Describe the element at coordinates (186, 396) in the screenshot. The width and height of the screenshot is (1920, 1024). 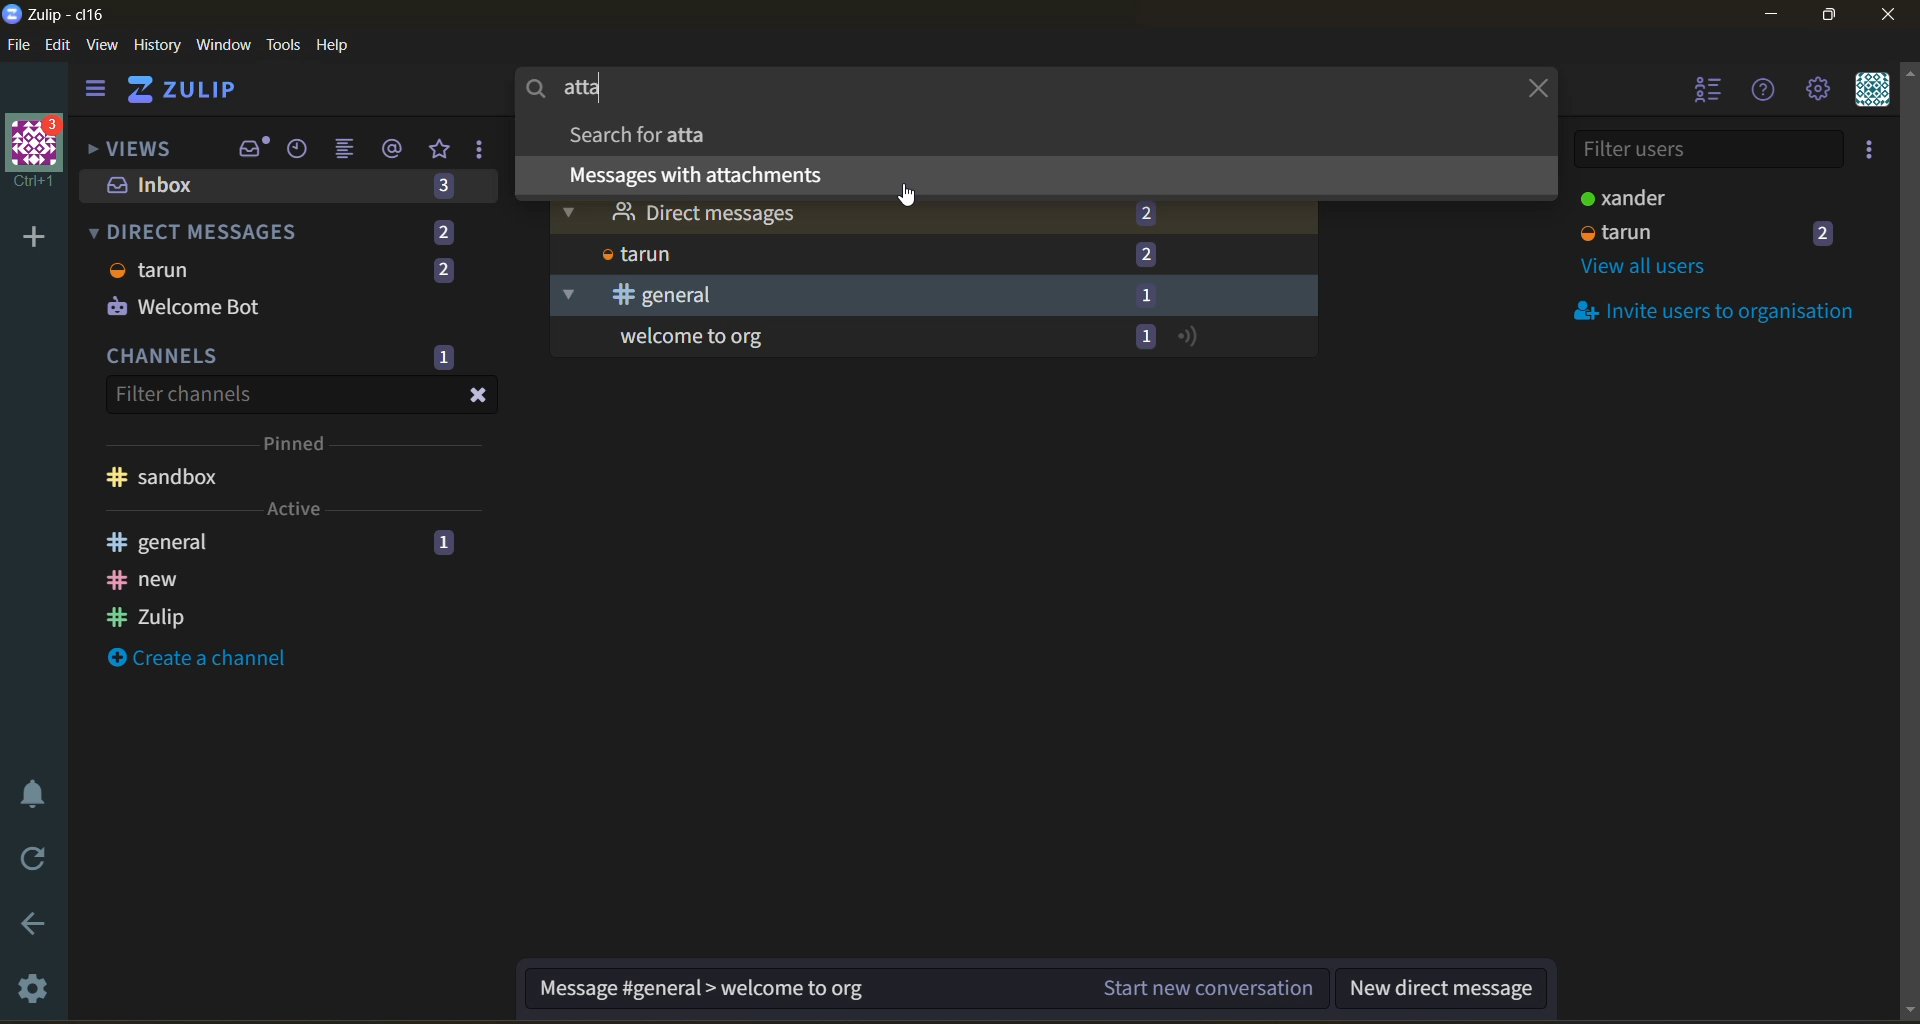
I see `filter channels` at that location.